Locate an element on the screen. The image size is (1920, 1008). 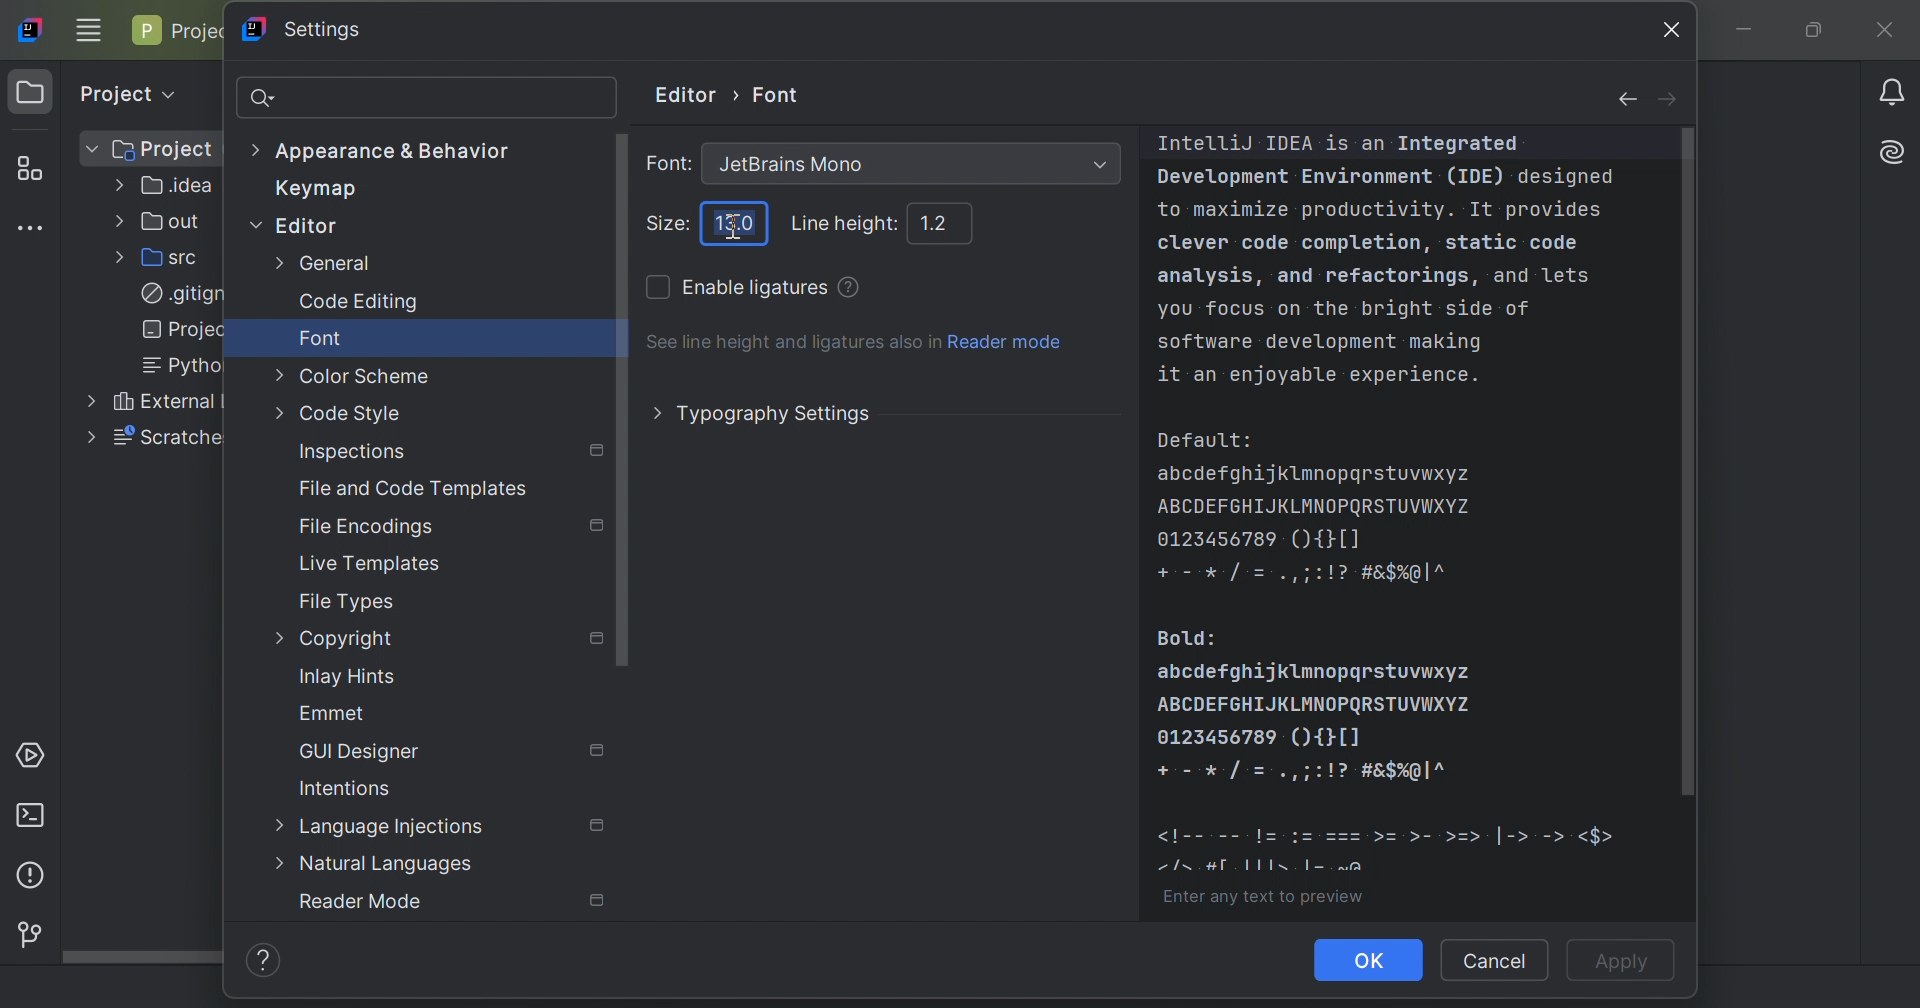
Emmet is located at coordinates (333, 713).